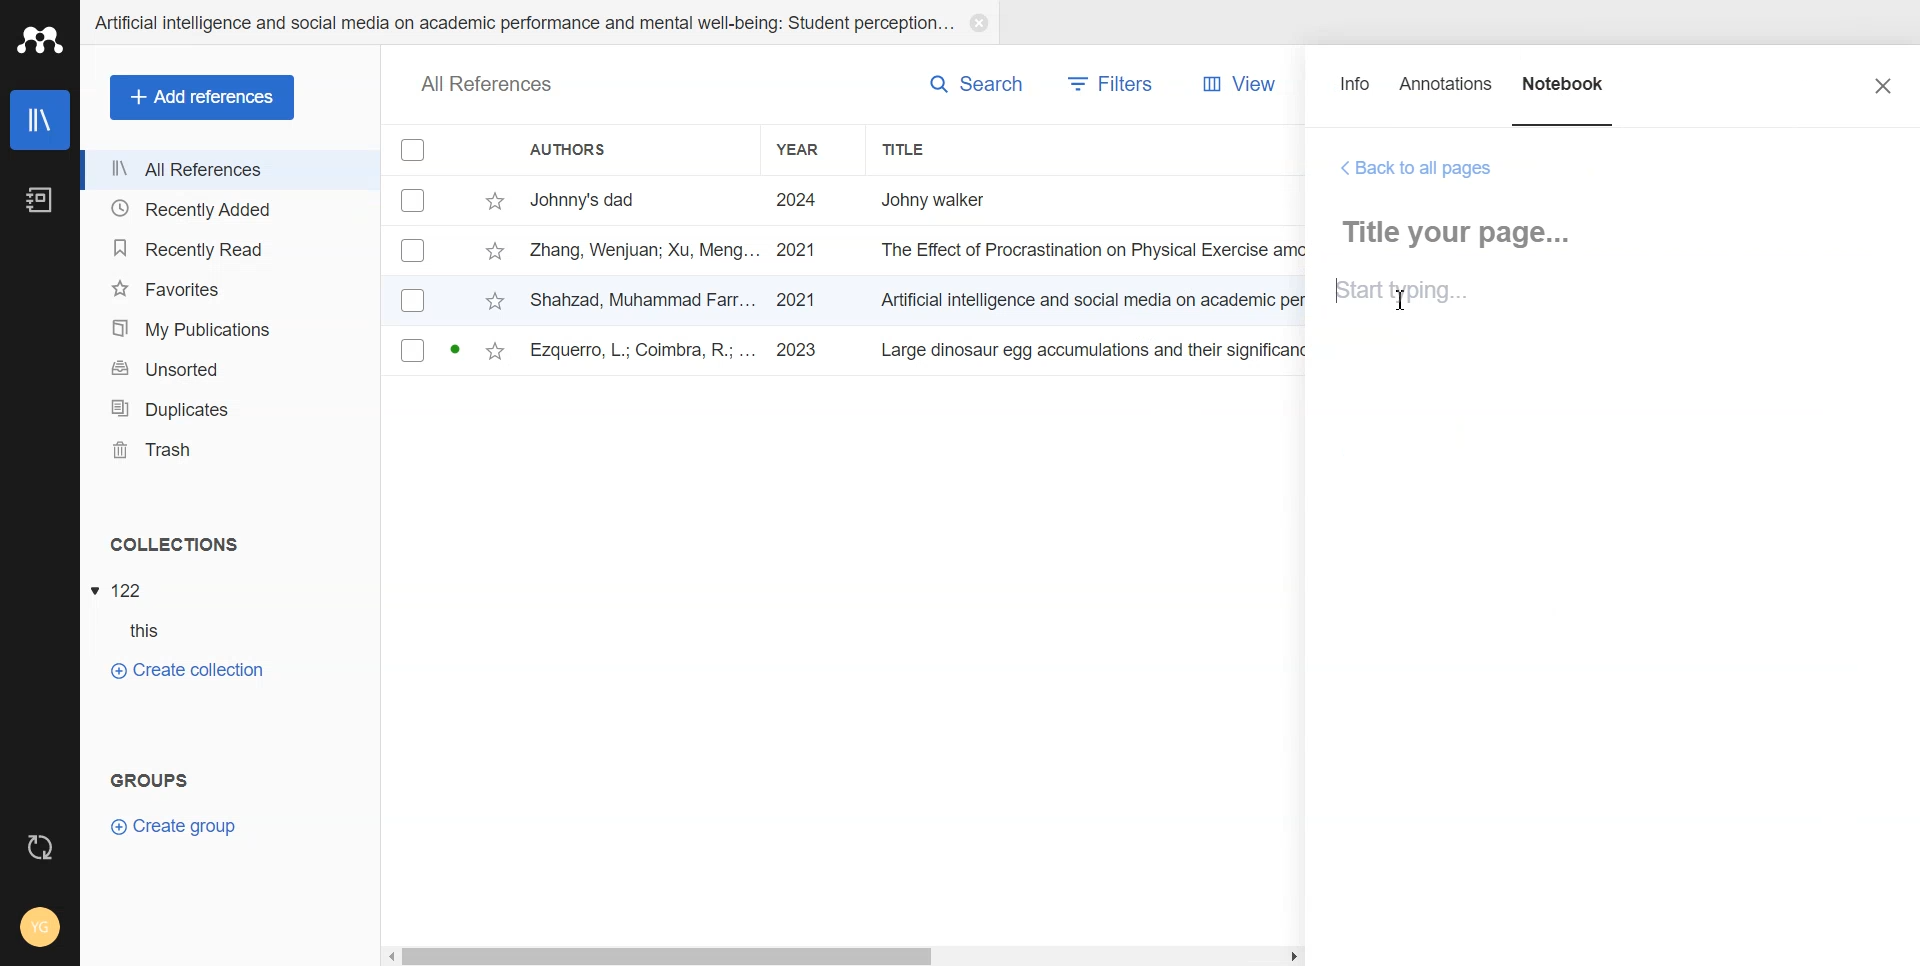  I want to click on Back to all Pages, so click(1417, 169).